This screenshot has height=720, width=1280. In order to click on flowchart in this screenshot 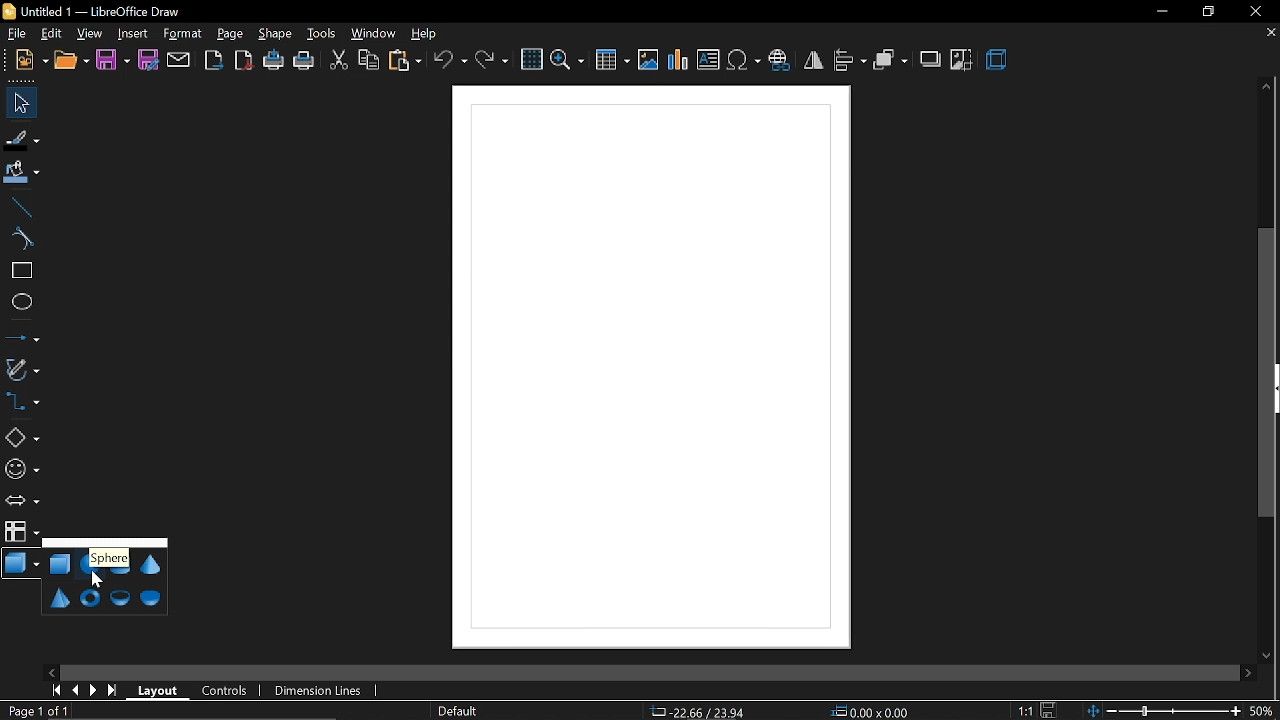, I will do `click(22, 531)`.